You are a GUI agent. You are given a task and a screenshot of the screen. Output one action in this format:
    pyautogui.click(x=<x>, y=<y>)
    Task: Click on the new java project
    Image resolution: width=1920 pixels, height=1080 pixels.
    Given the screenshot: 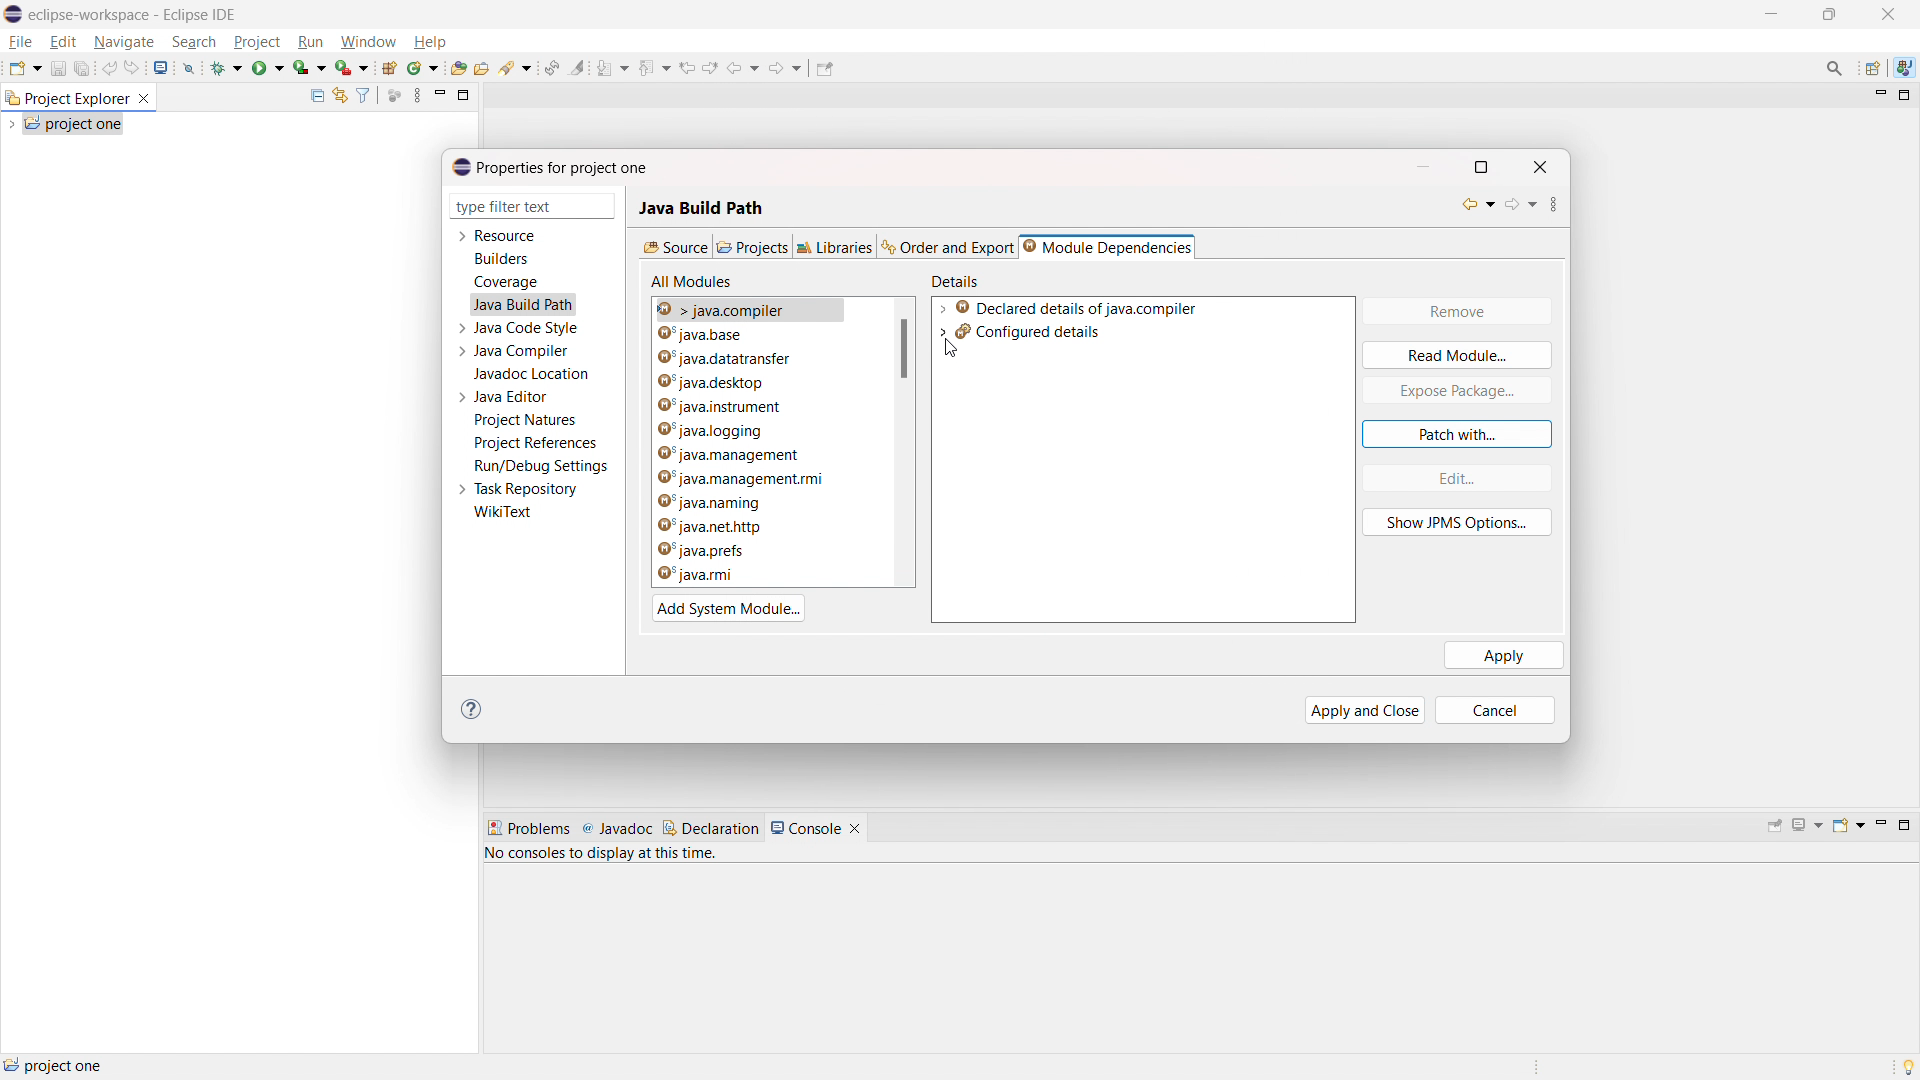 What is the action you would take?
    pyautogui.click(x=388, y=68)
    